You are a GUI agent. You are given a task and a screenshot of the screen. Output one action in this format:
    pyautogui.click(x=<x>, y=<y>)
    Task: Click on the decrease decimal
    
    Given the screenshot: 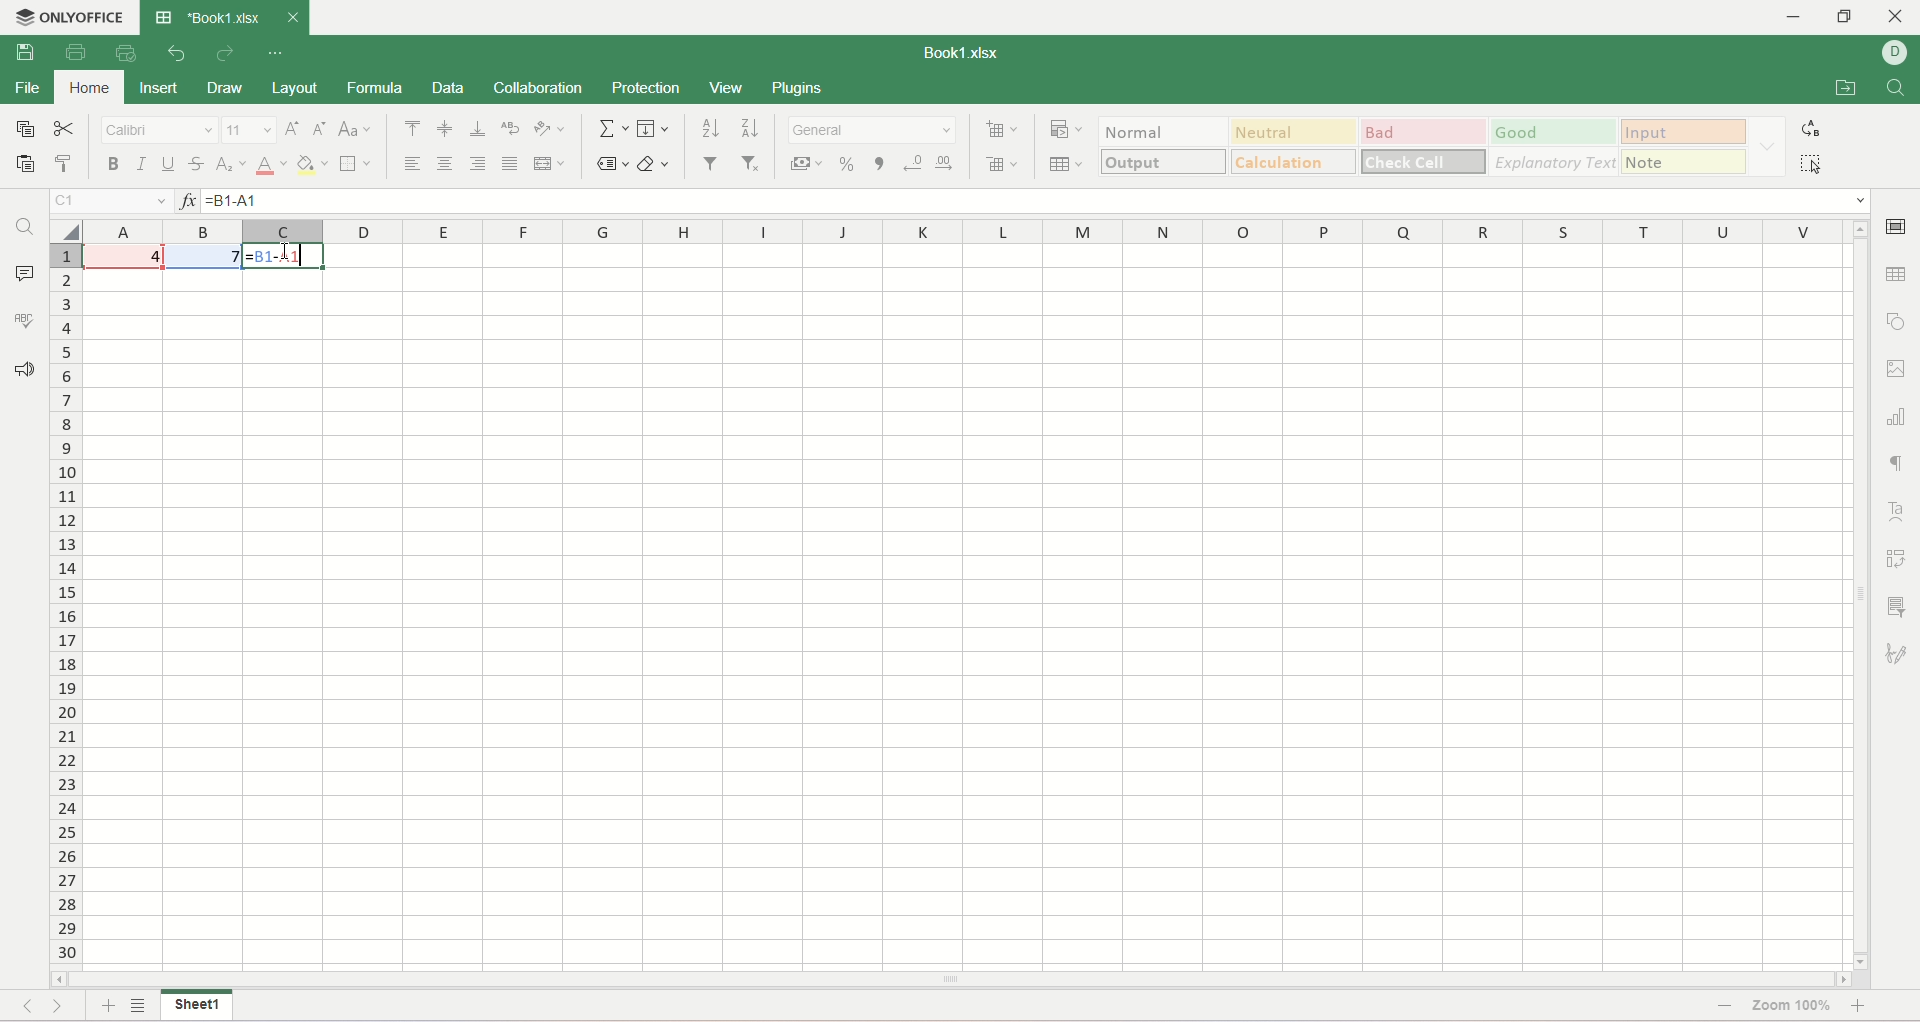 What is the action you would take?
    pyautogui.click(x=914, y=164)
    